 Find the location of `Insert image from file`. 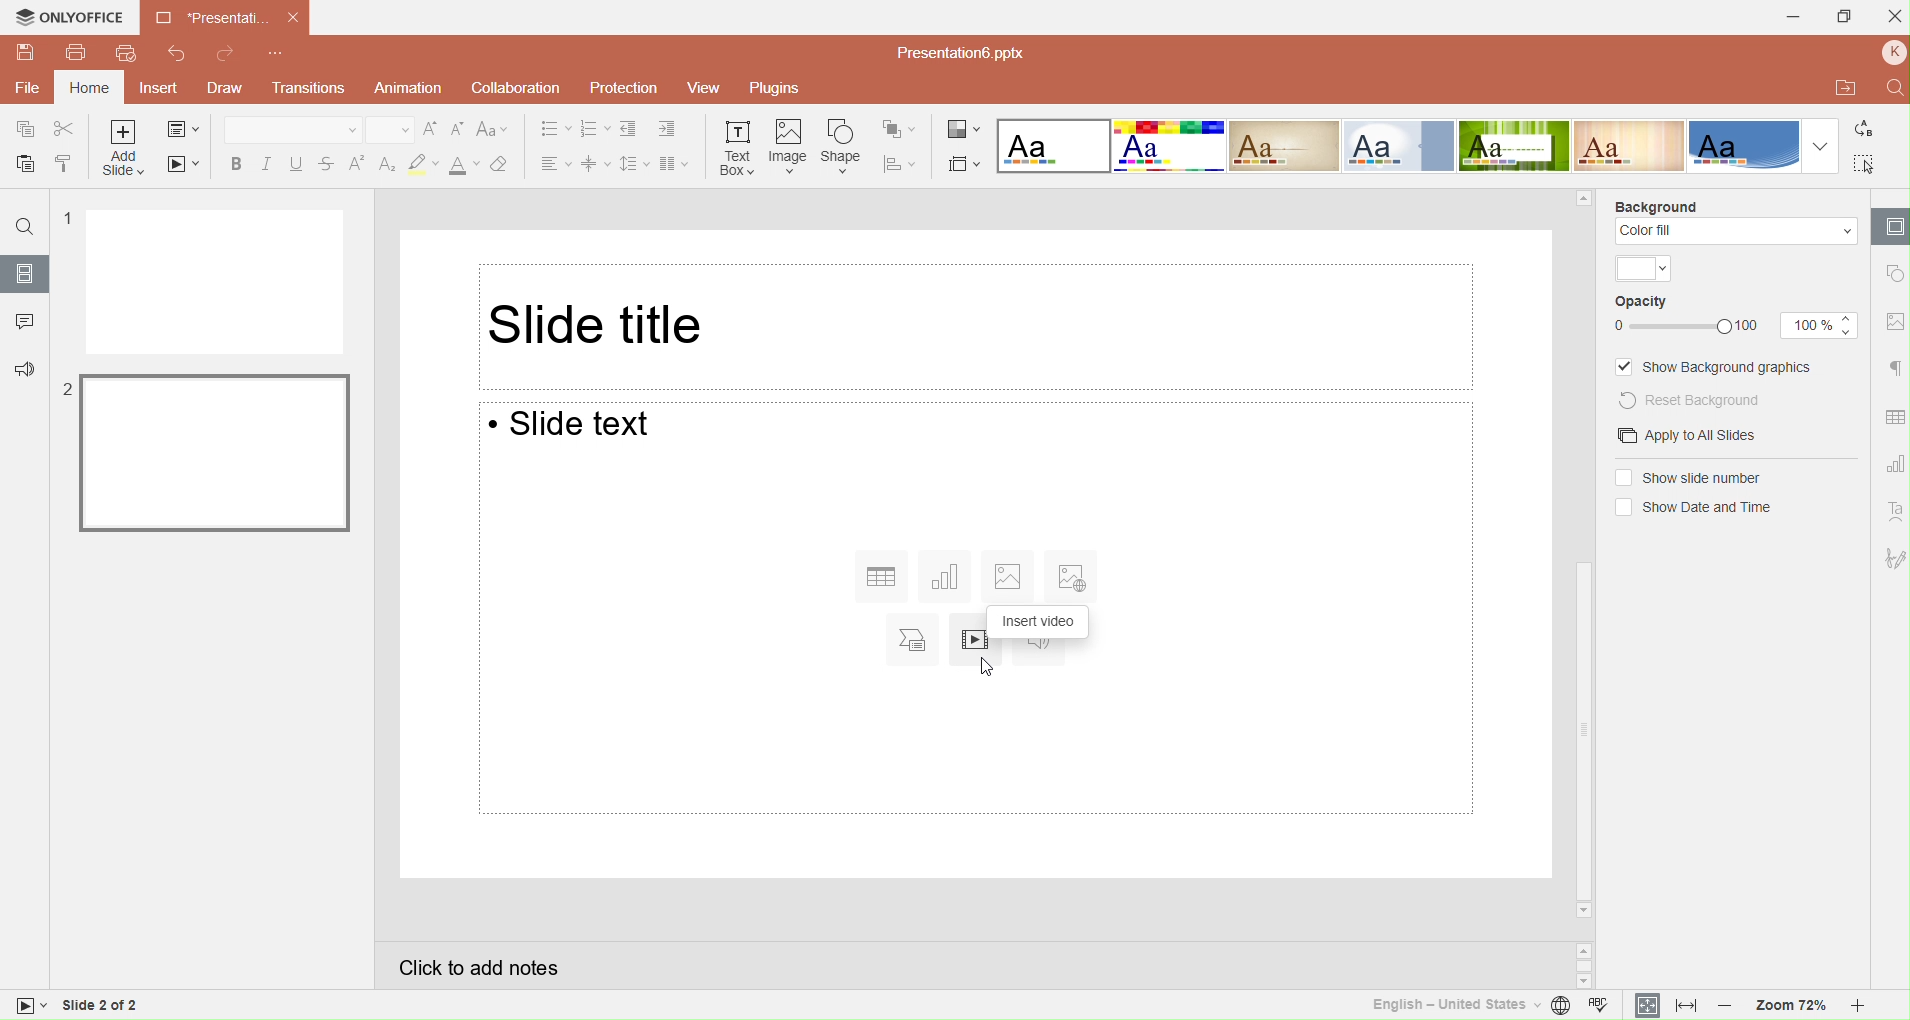

Insert image from file is located at coordinates (1011, 577).